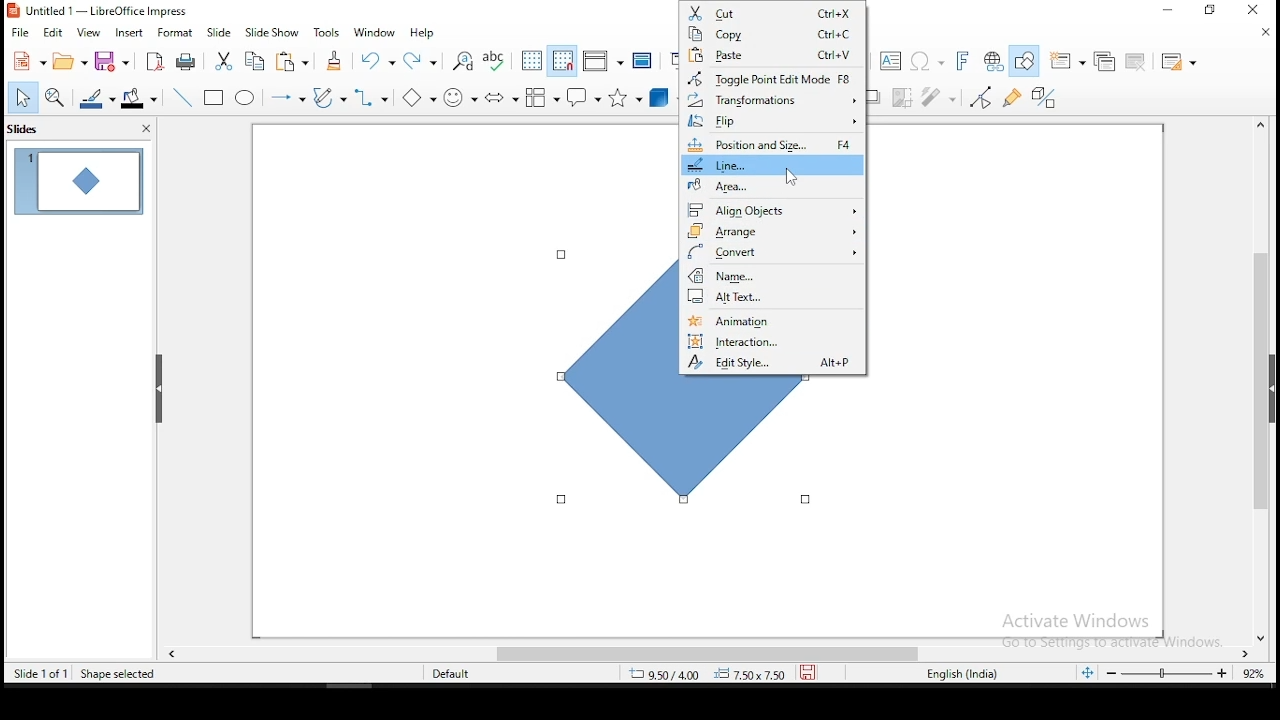  I want to click on ellipse, so click(247, 100).